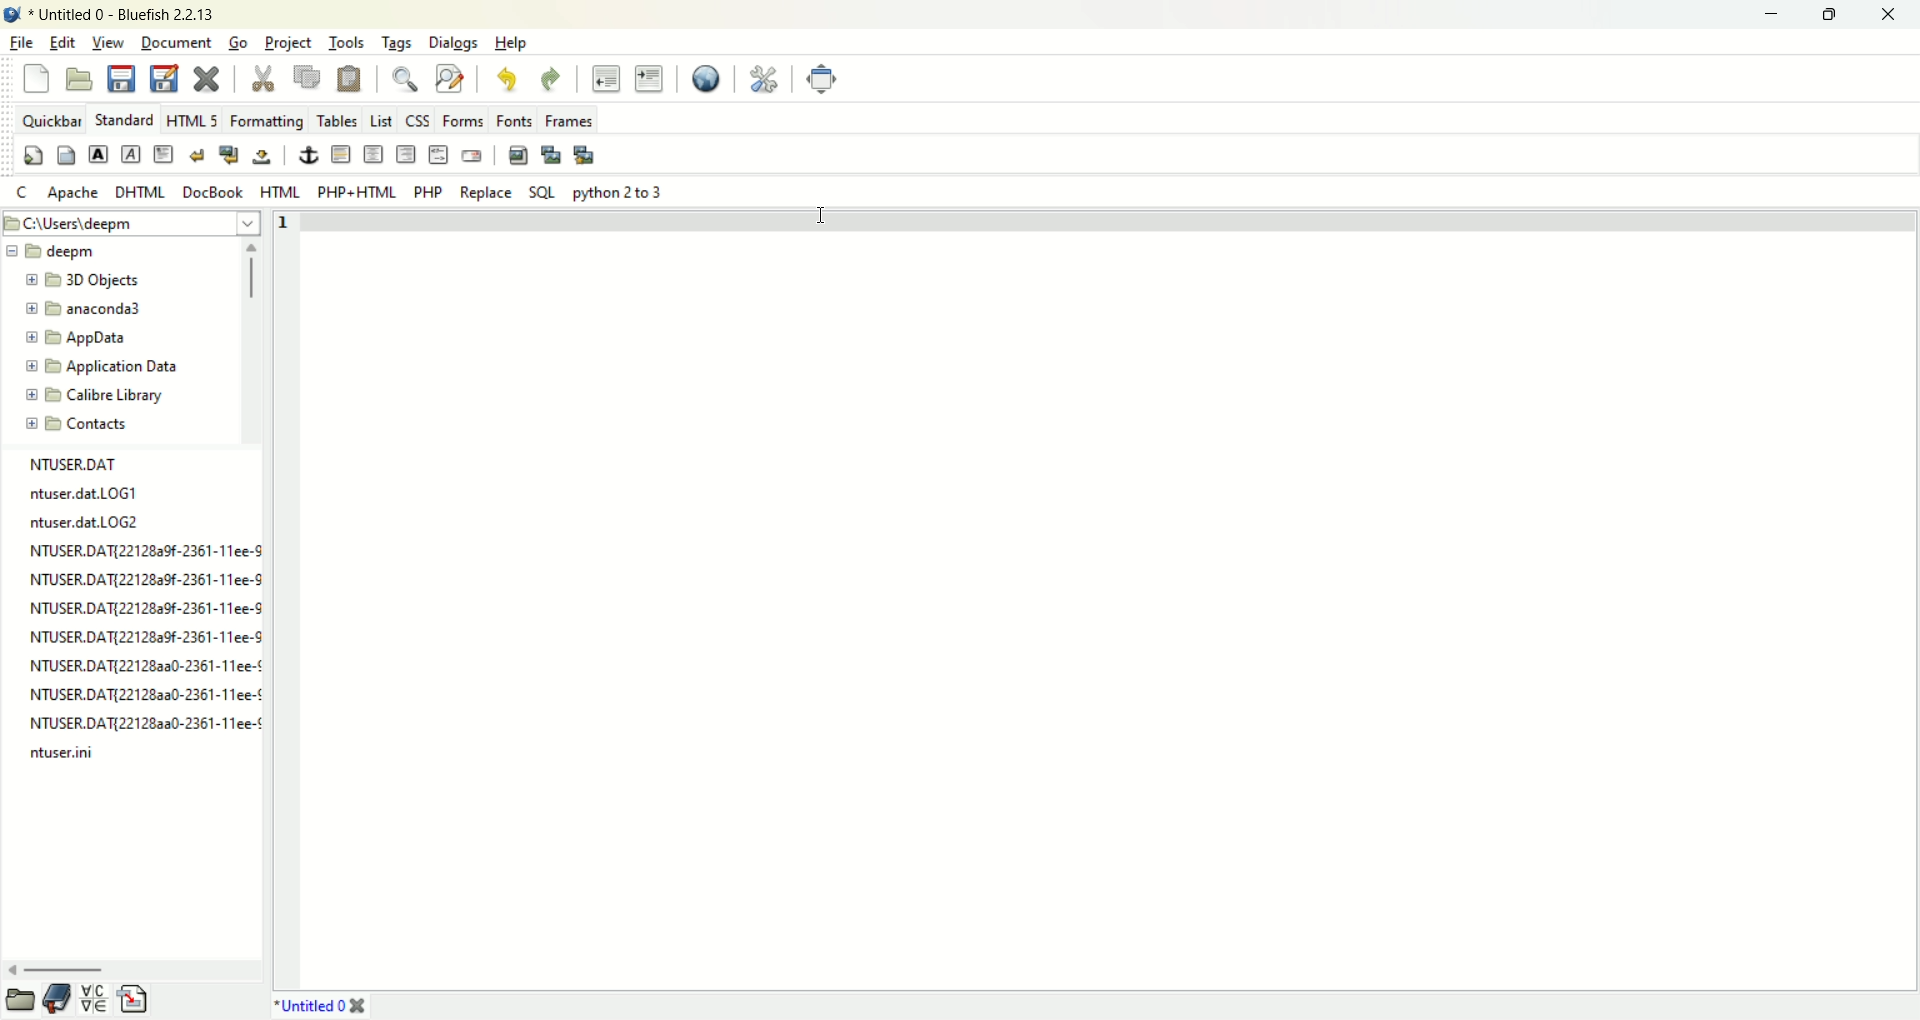 This screenshot has width=1920, height=1020. What do you see at coordinates (206, 78) in the screenshot?
I see `close file` at bounding box center [206, 78].